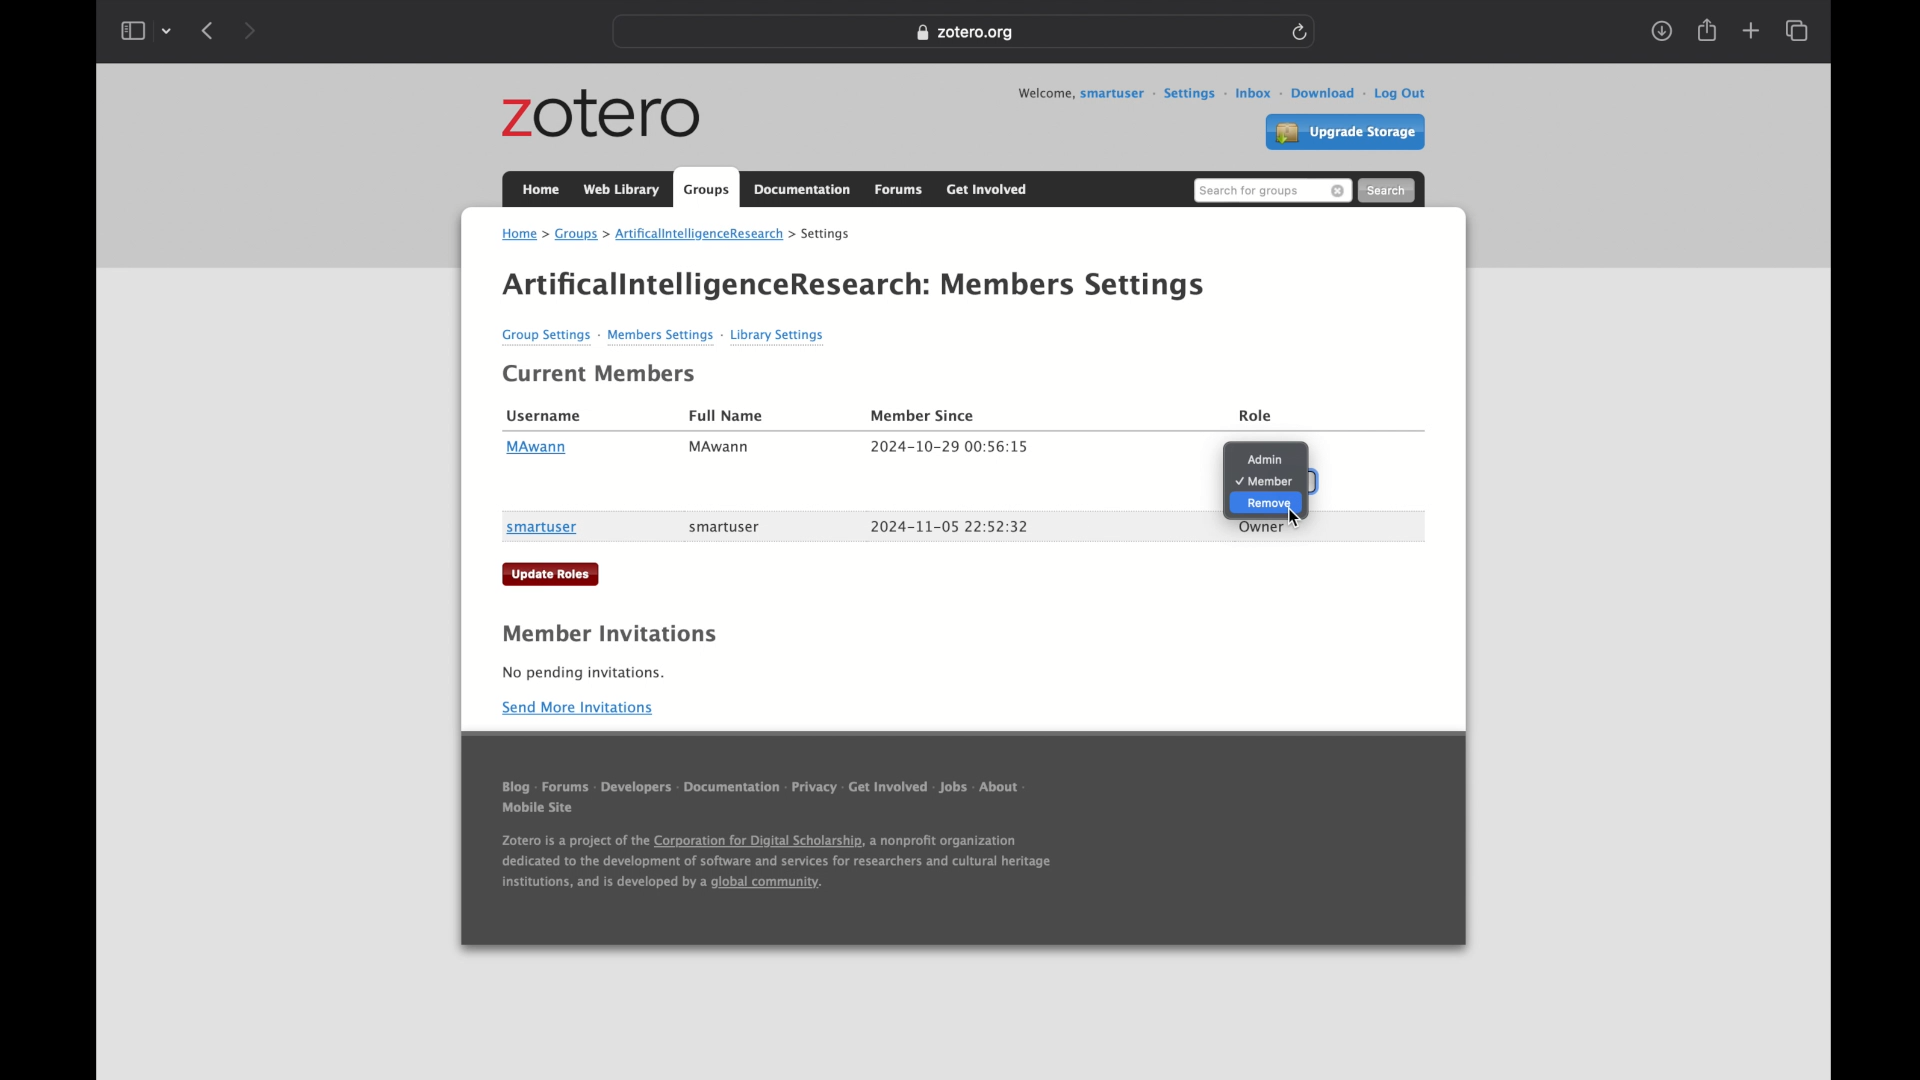  Describe the element at coordinates (542, 189) in the screenshot. I see `home` at that location.